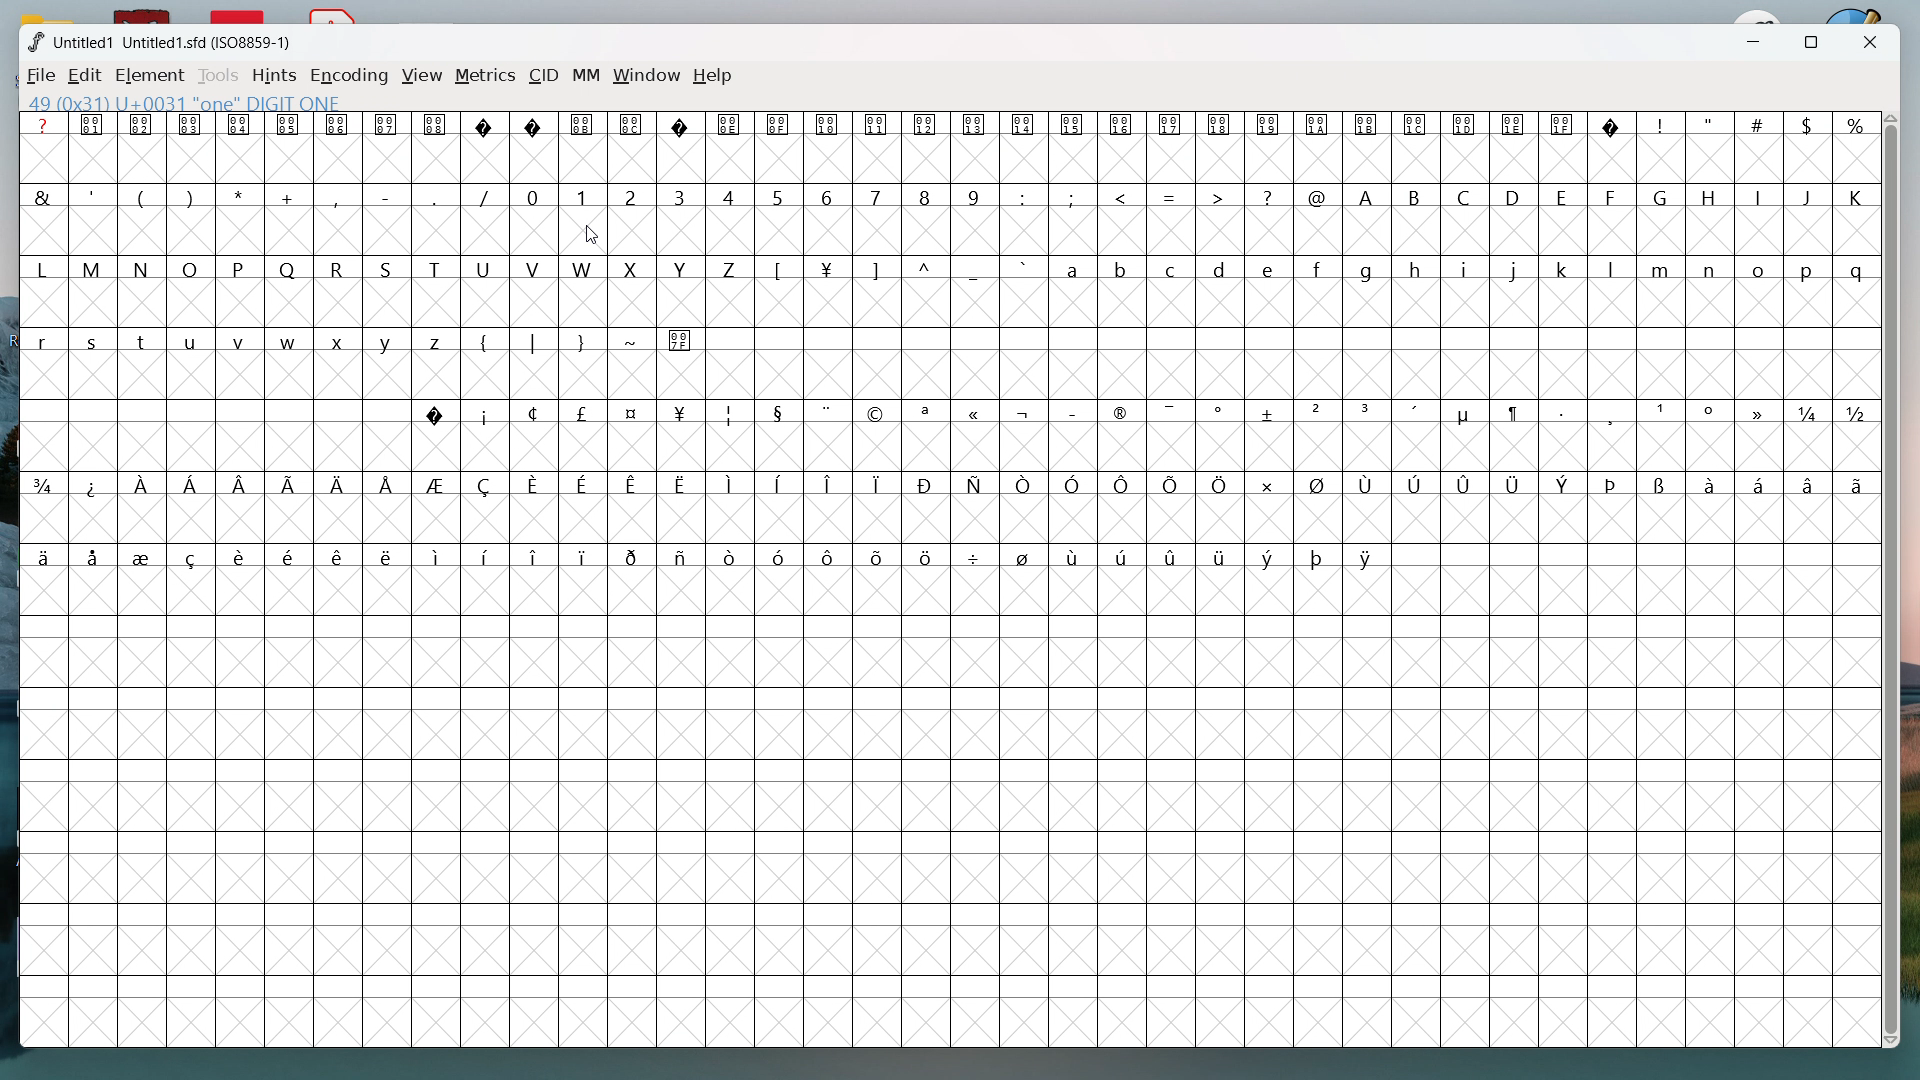 The width and height of the screenshot is (1920, 1080). I want to click on , so click(1515, 125).